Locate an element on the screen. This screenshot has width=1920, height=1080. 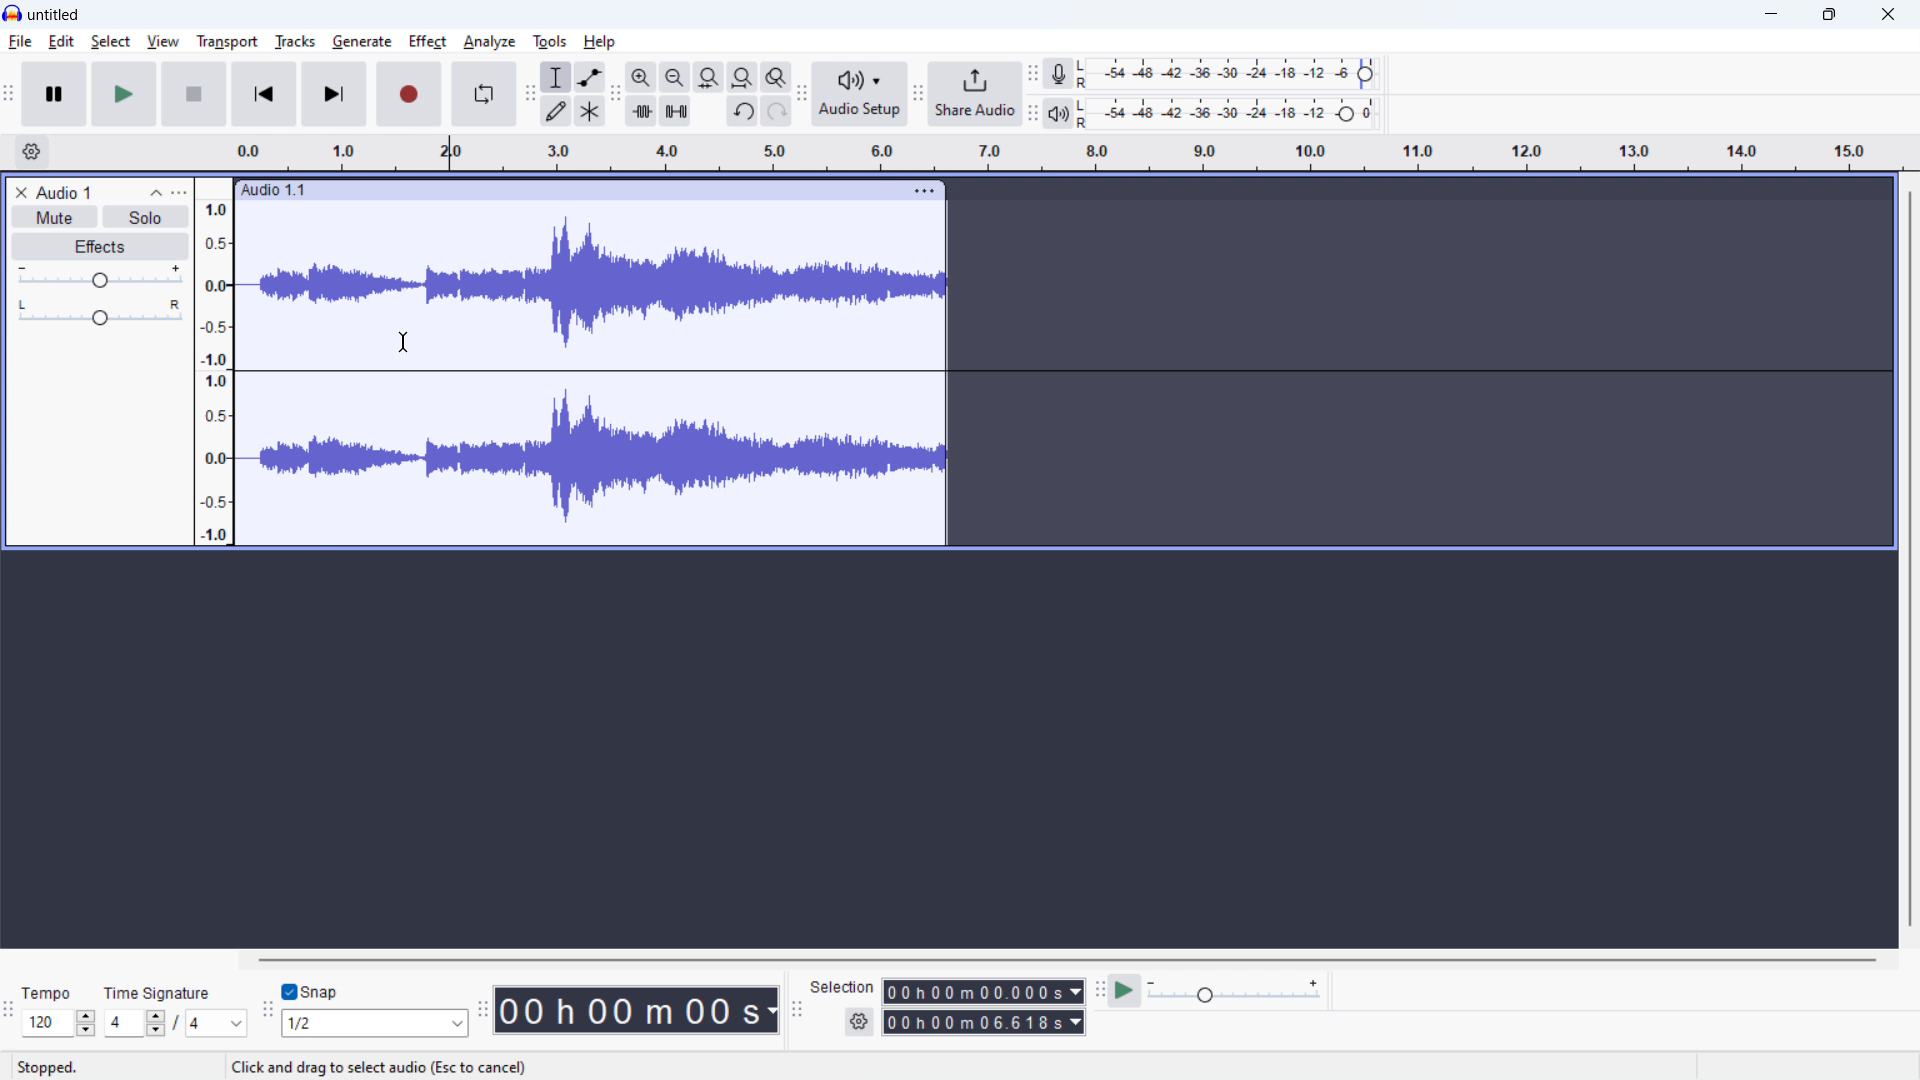
recording meter is located at coordinates (1059, 73).